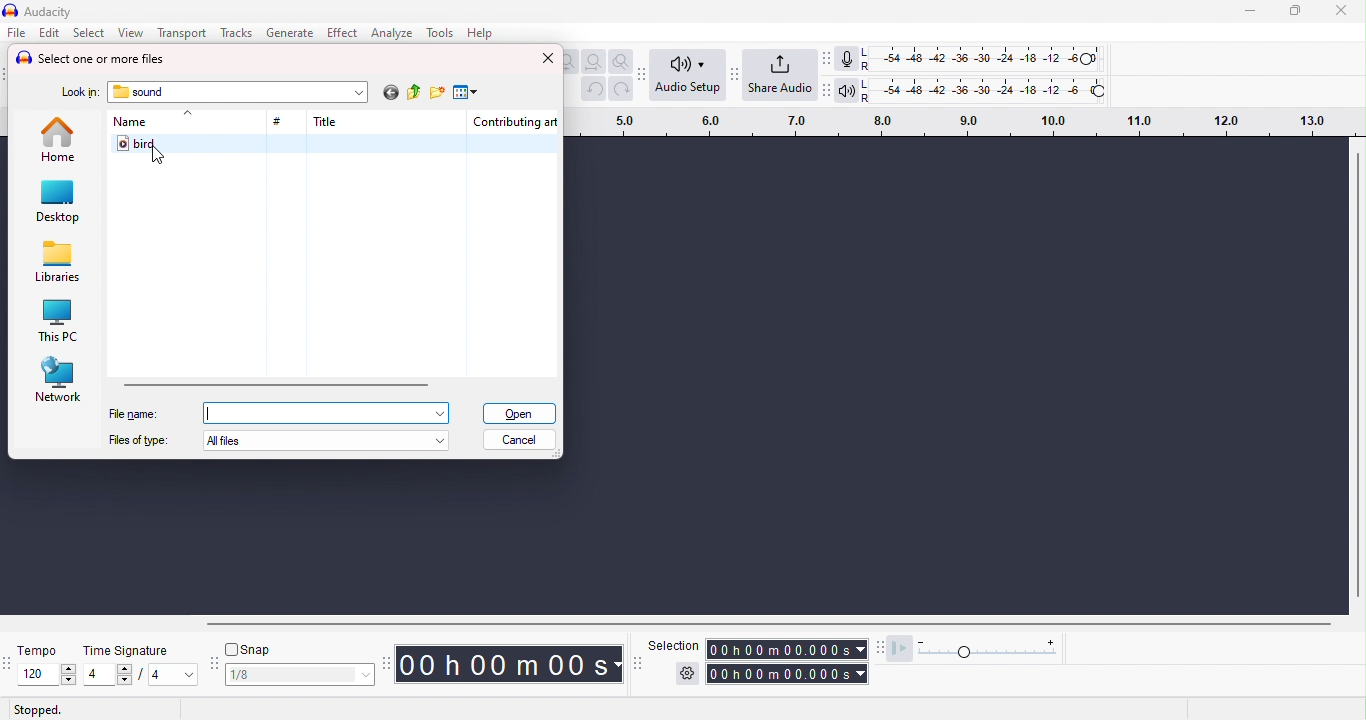 Image resolution: width=1366 pixels, height=720 pixels. I want to click on selection options, so click(687, 675).